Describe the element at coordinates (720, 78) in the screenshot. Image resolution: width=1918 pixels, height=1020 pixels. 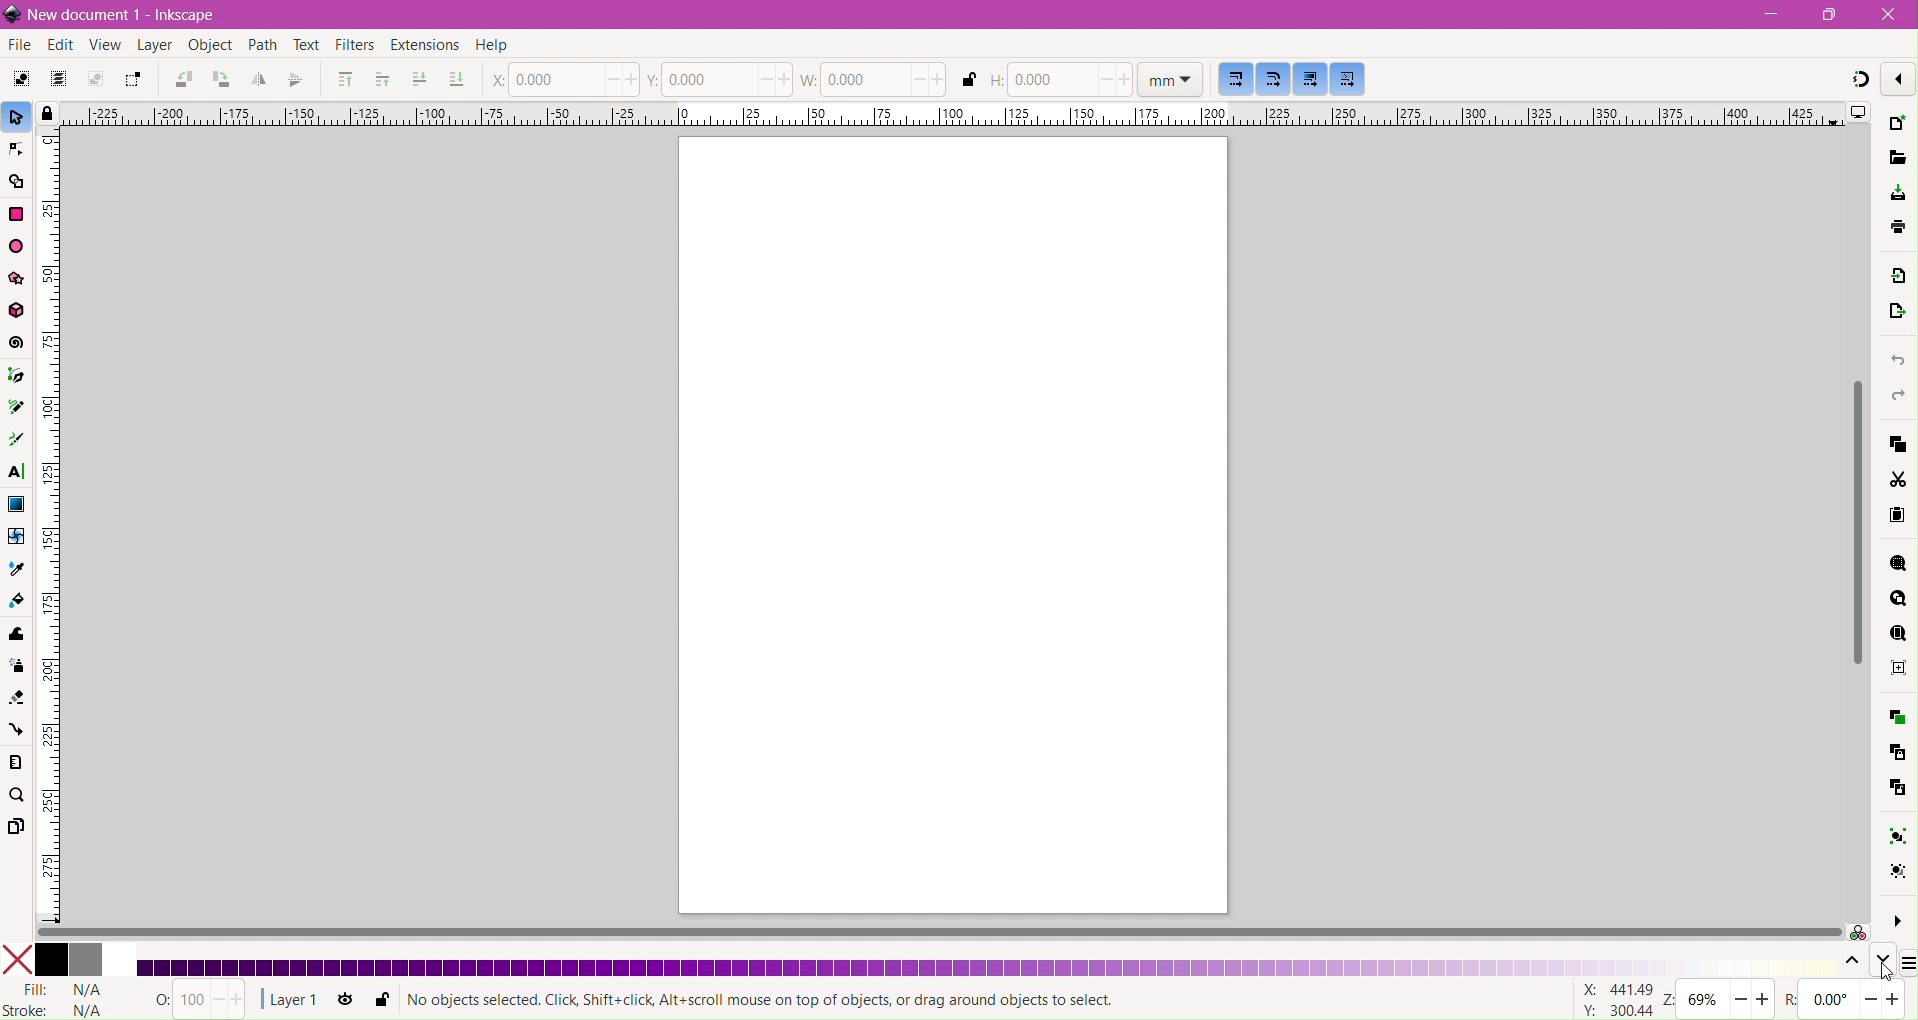
I see `Set the position of Y coordinate of the cursor` at that location.